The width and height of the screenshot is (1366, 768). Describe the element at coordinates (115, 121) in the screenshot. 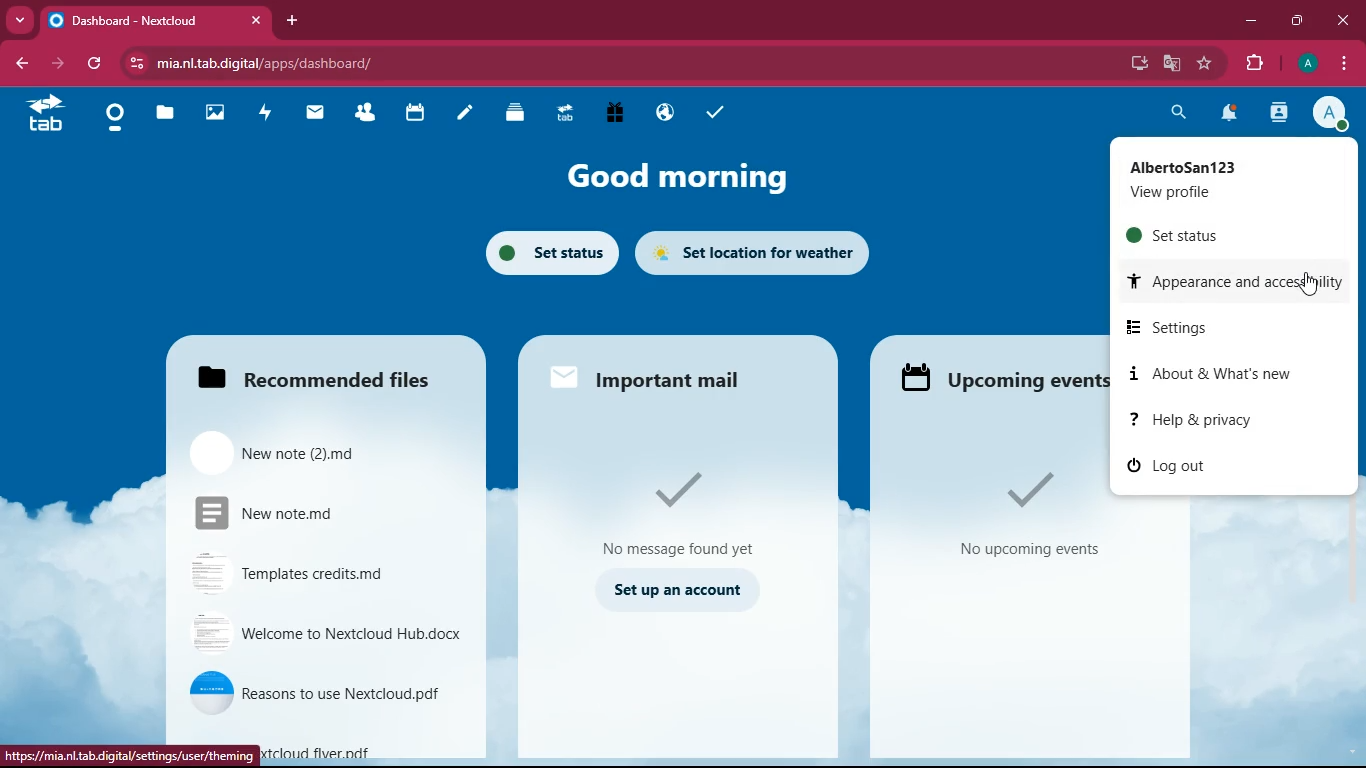

I see `home` at that location.